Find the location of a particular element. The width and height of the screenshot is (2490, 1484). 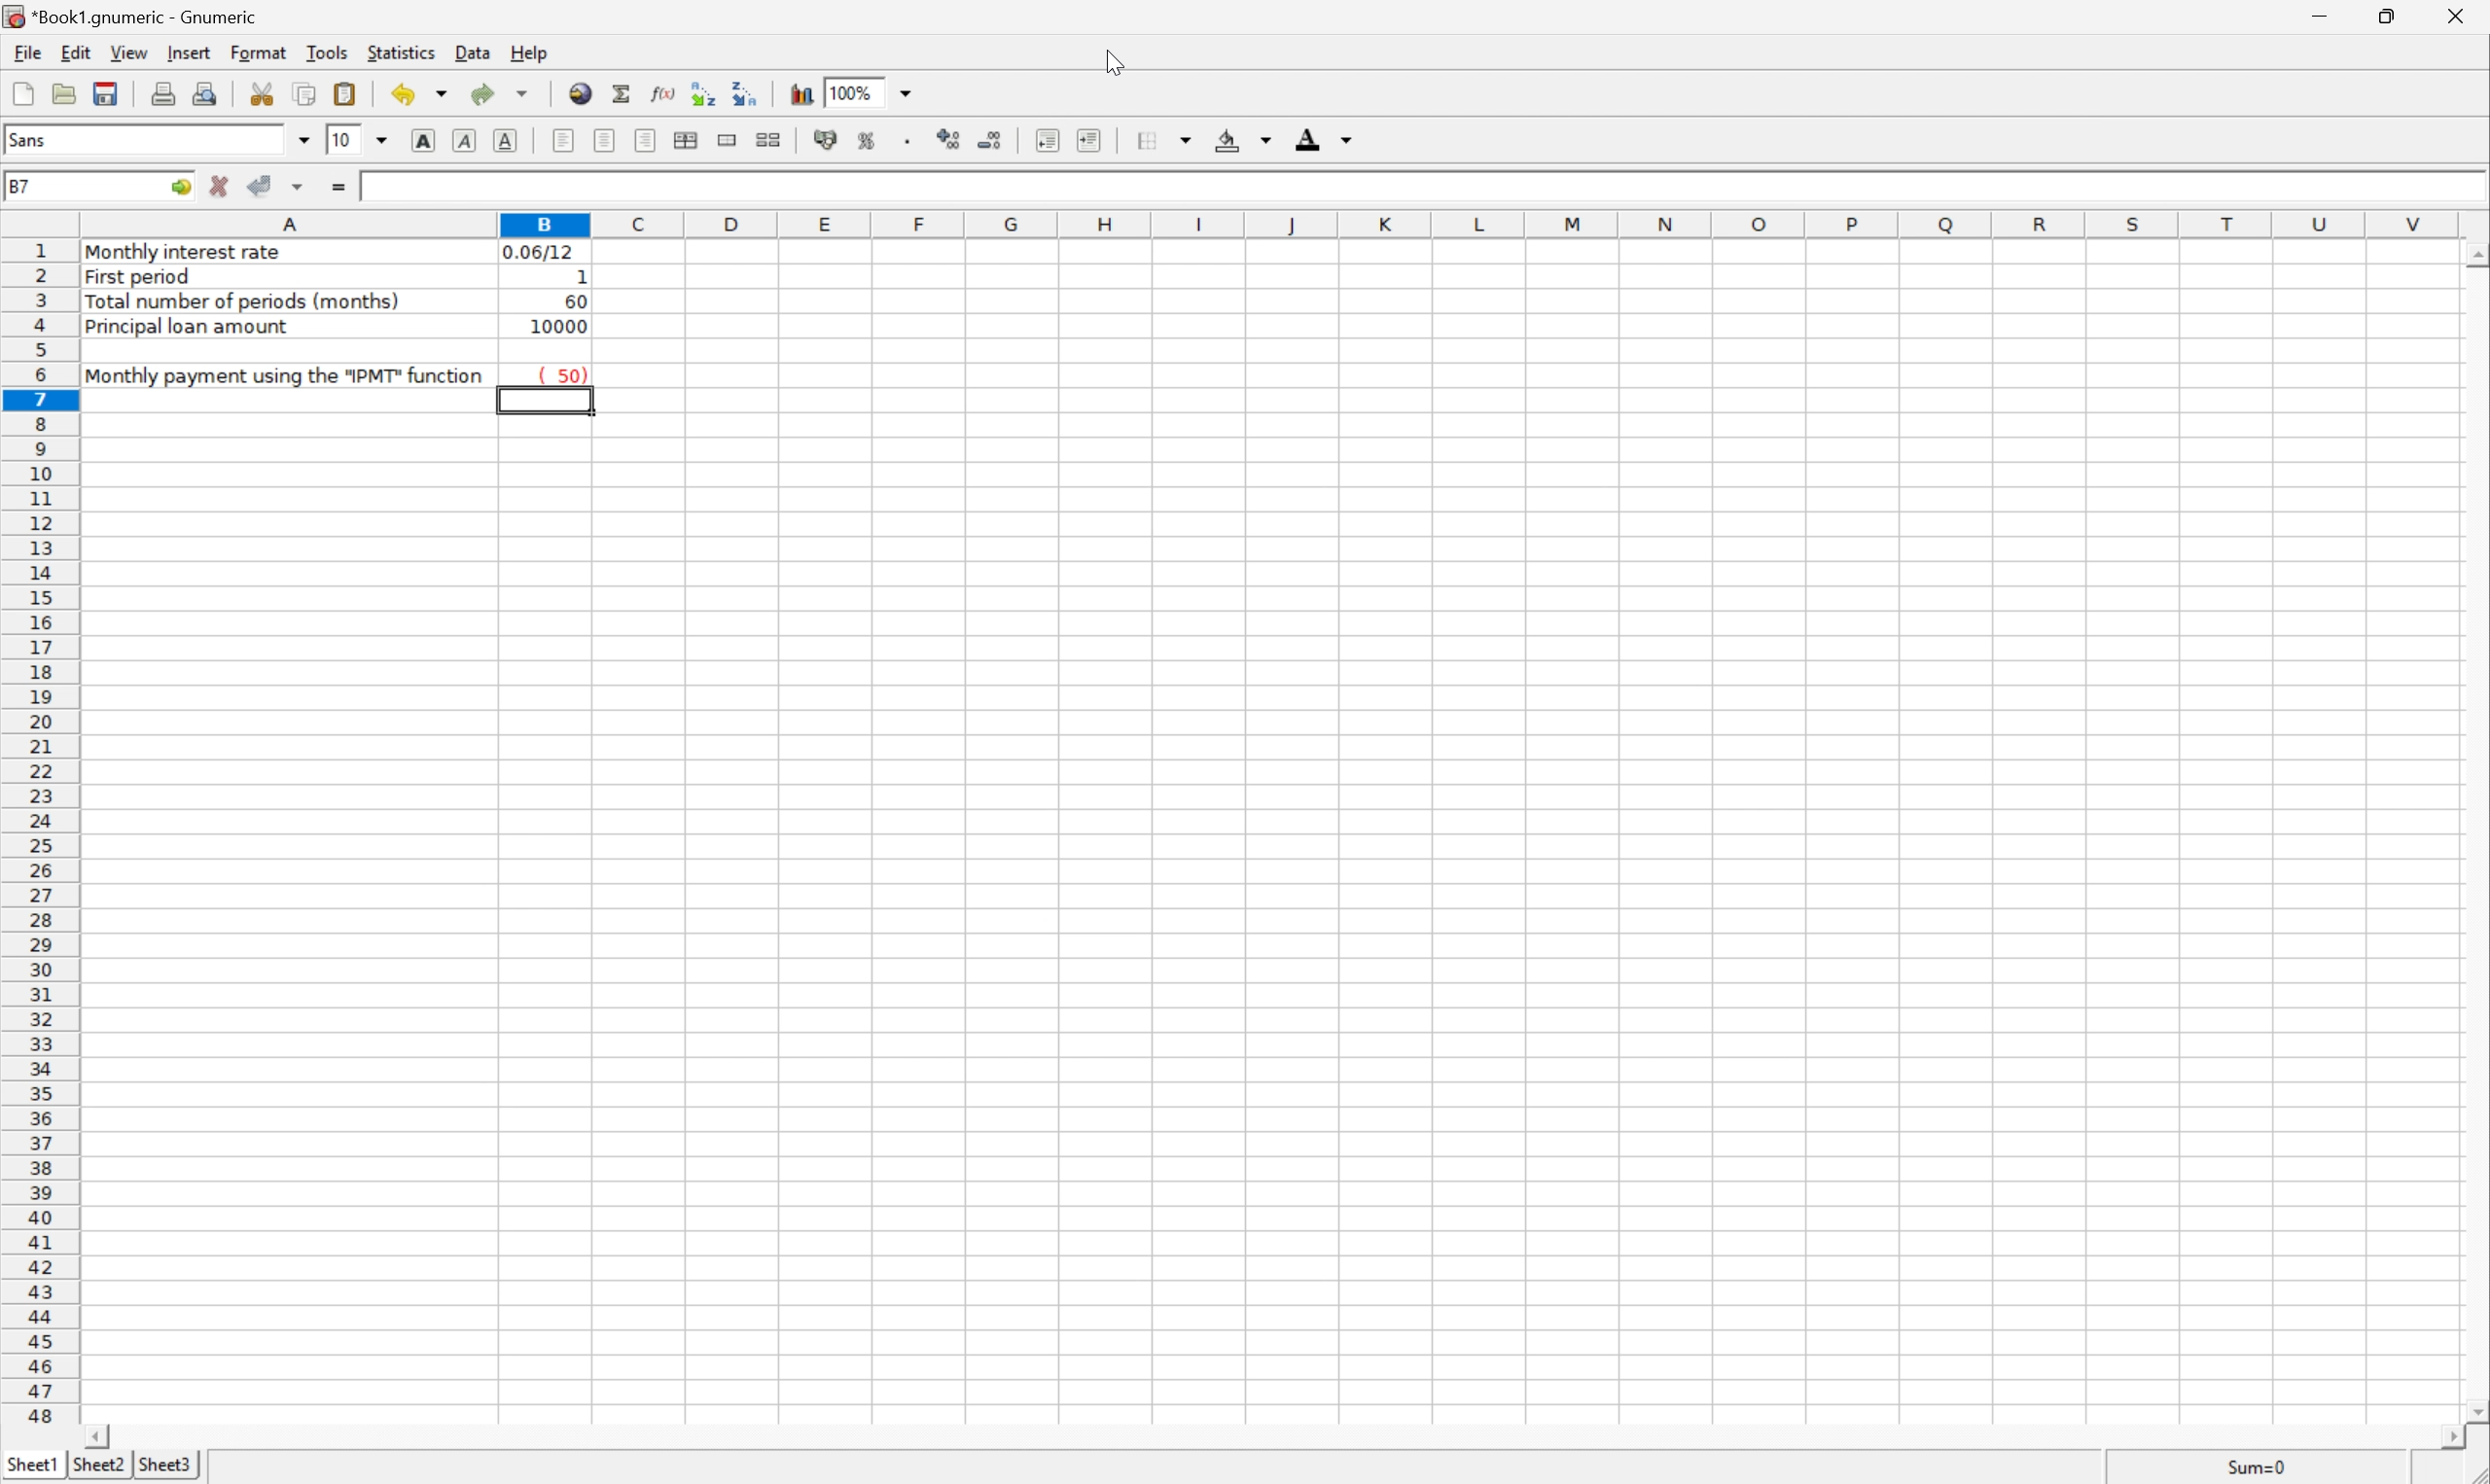

Format is located at coordinates (259, 53).